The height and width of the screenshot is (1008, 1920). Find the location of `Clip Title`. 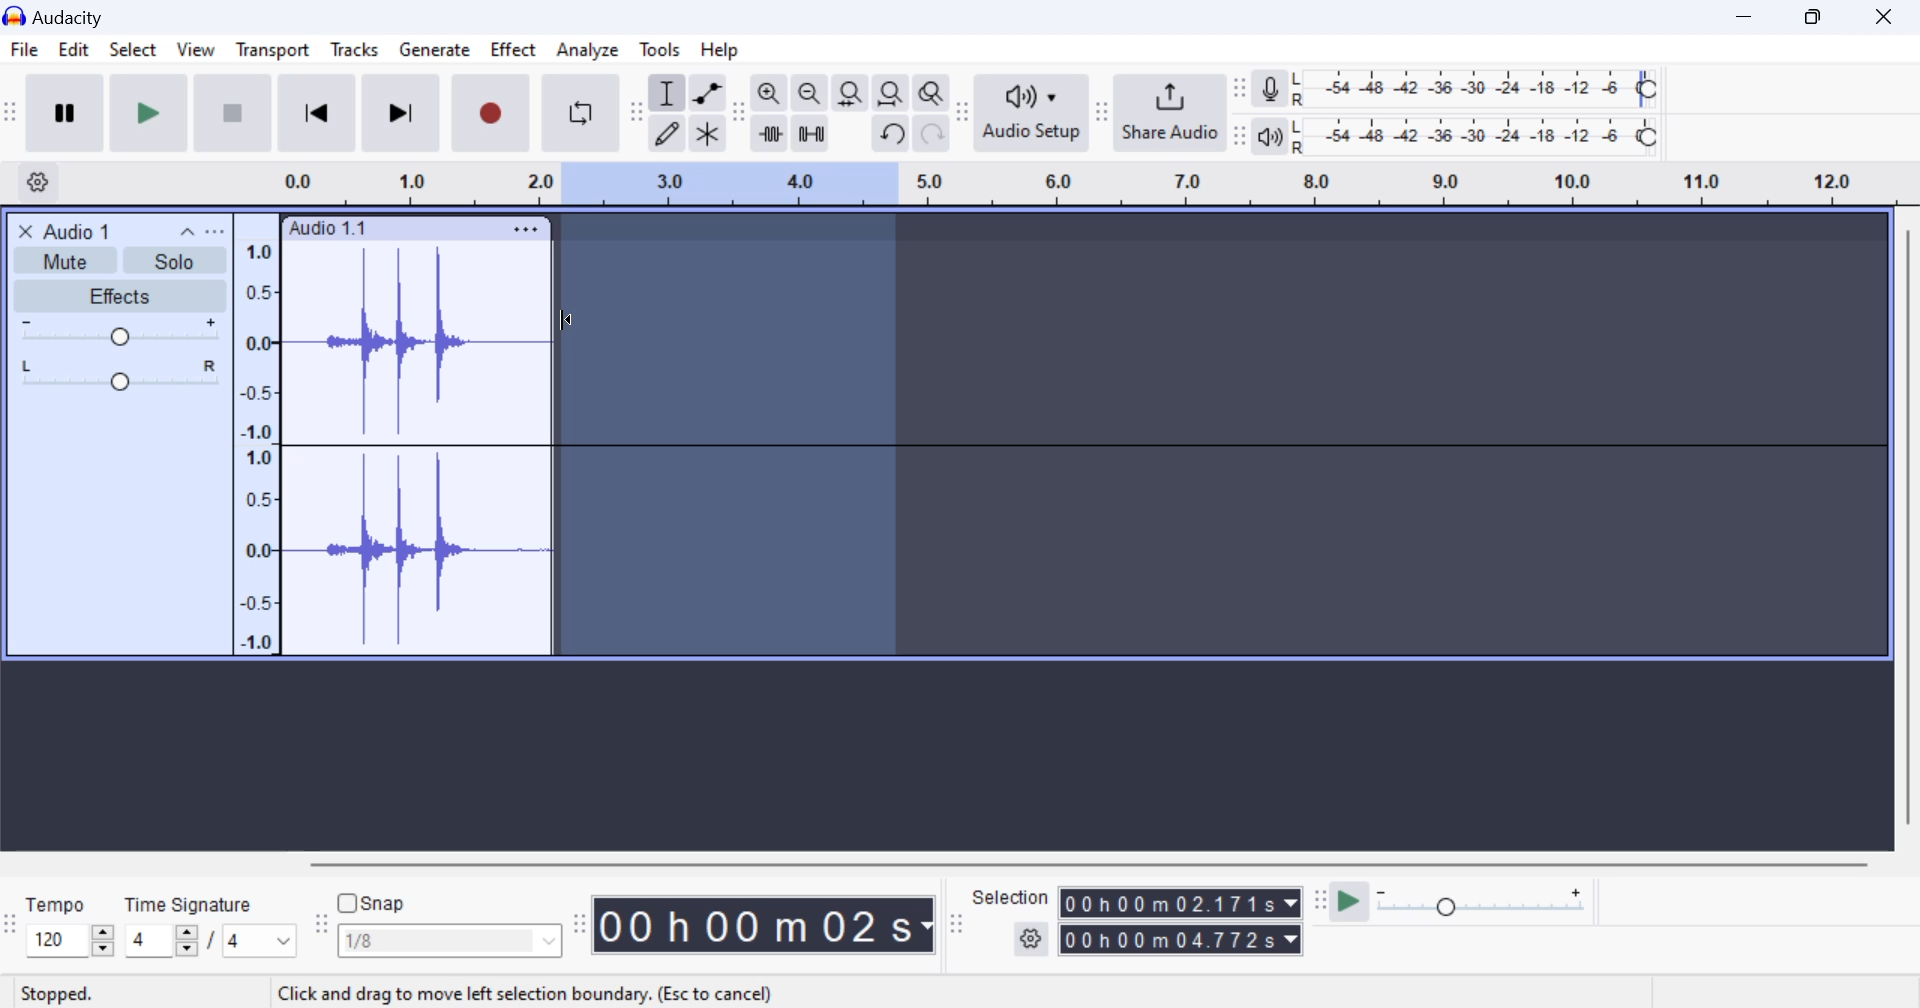

Clip Title is located at coordinates (86, 230).